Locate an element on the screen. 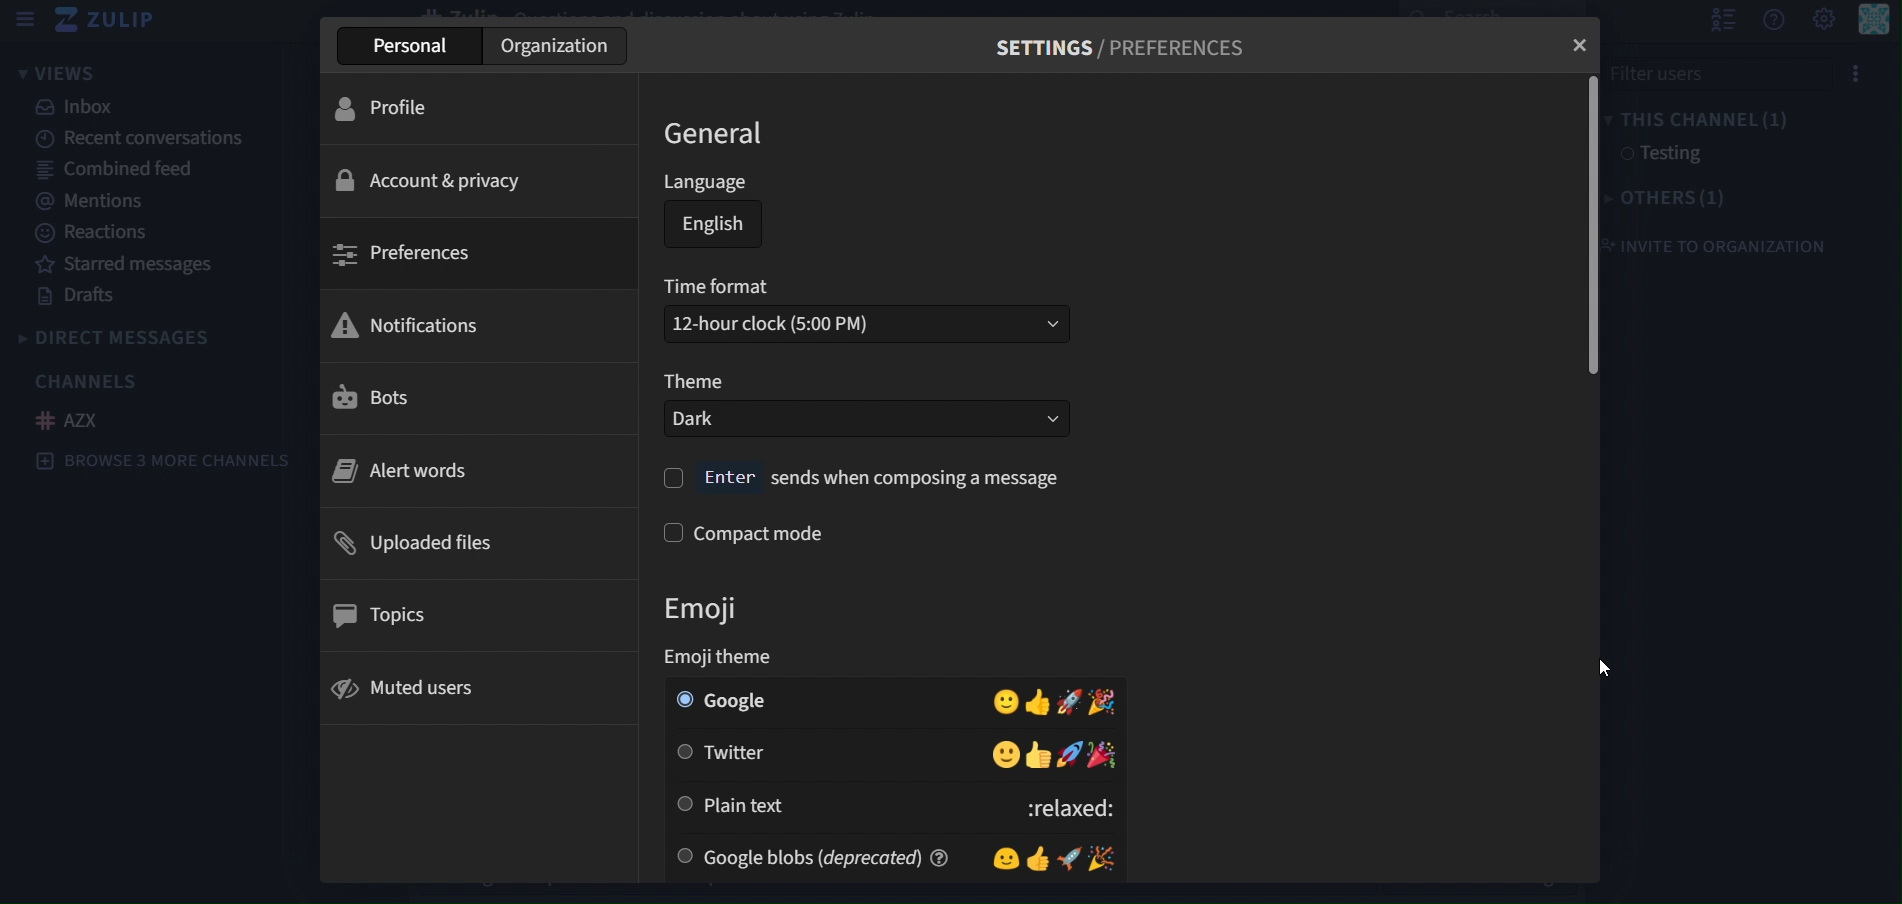 The image size is (1902, 904). inbox is located at coordinates (77, 108).